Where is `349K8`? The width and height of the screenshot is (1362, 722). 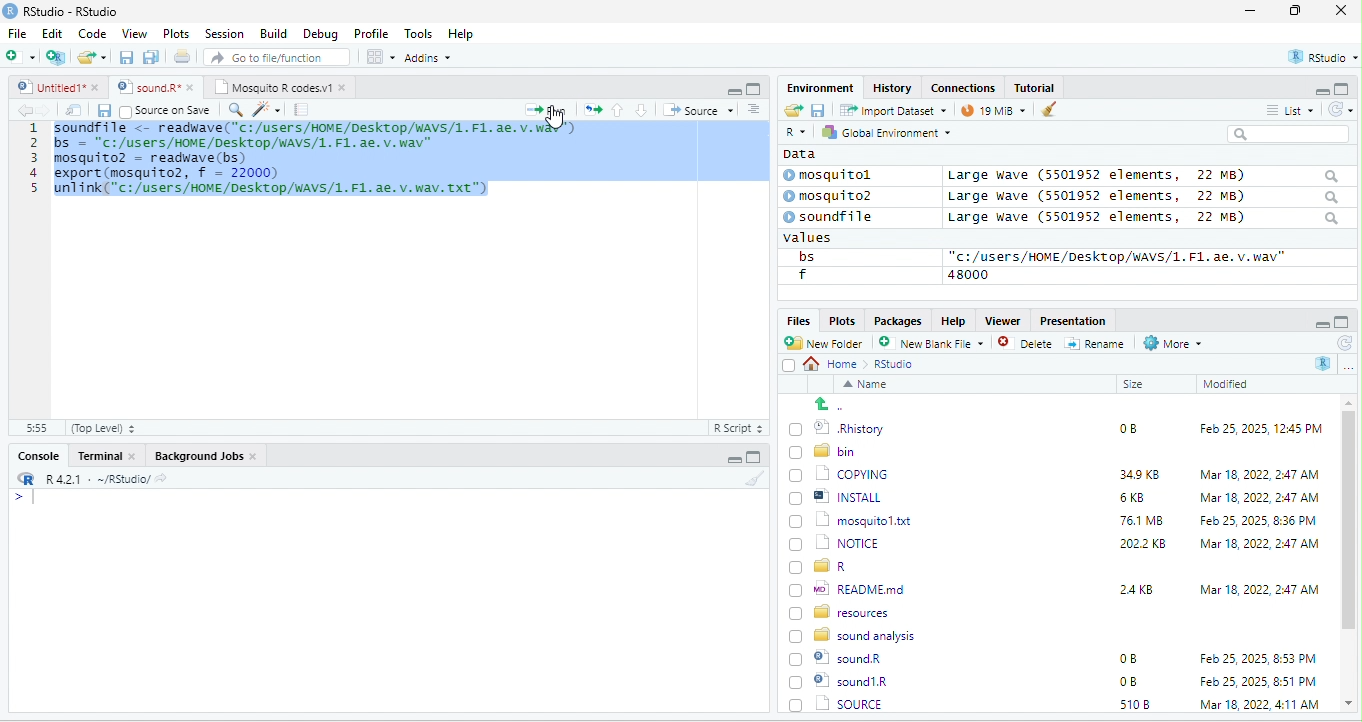 349K8 is located at coordinates (1140, 475).